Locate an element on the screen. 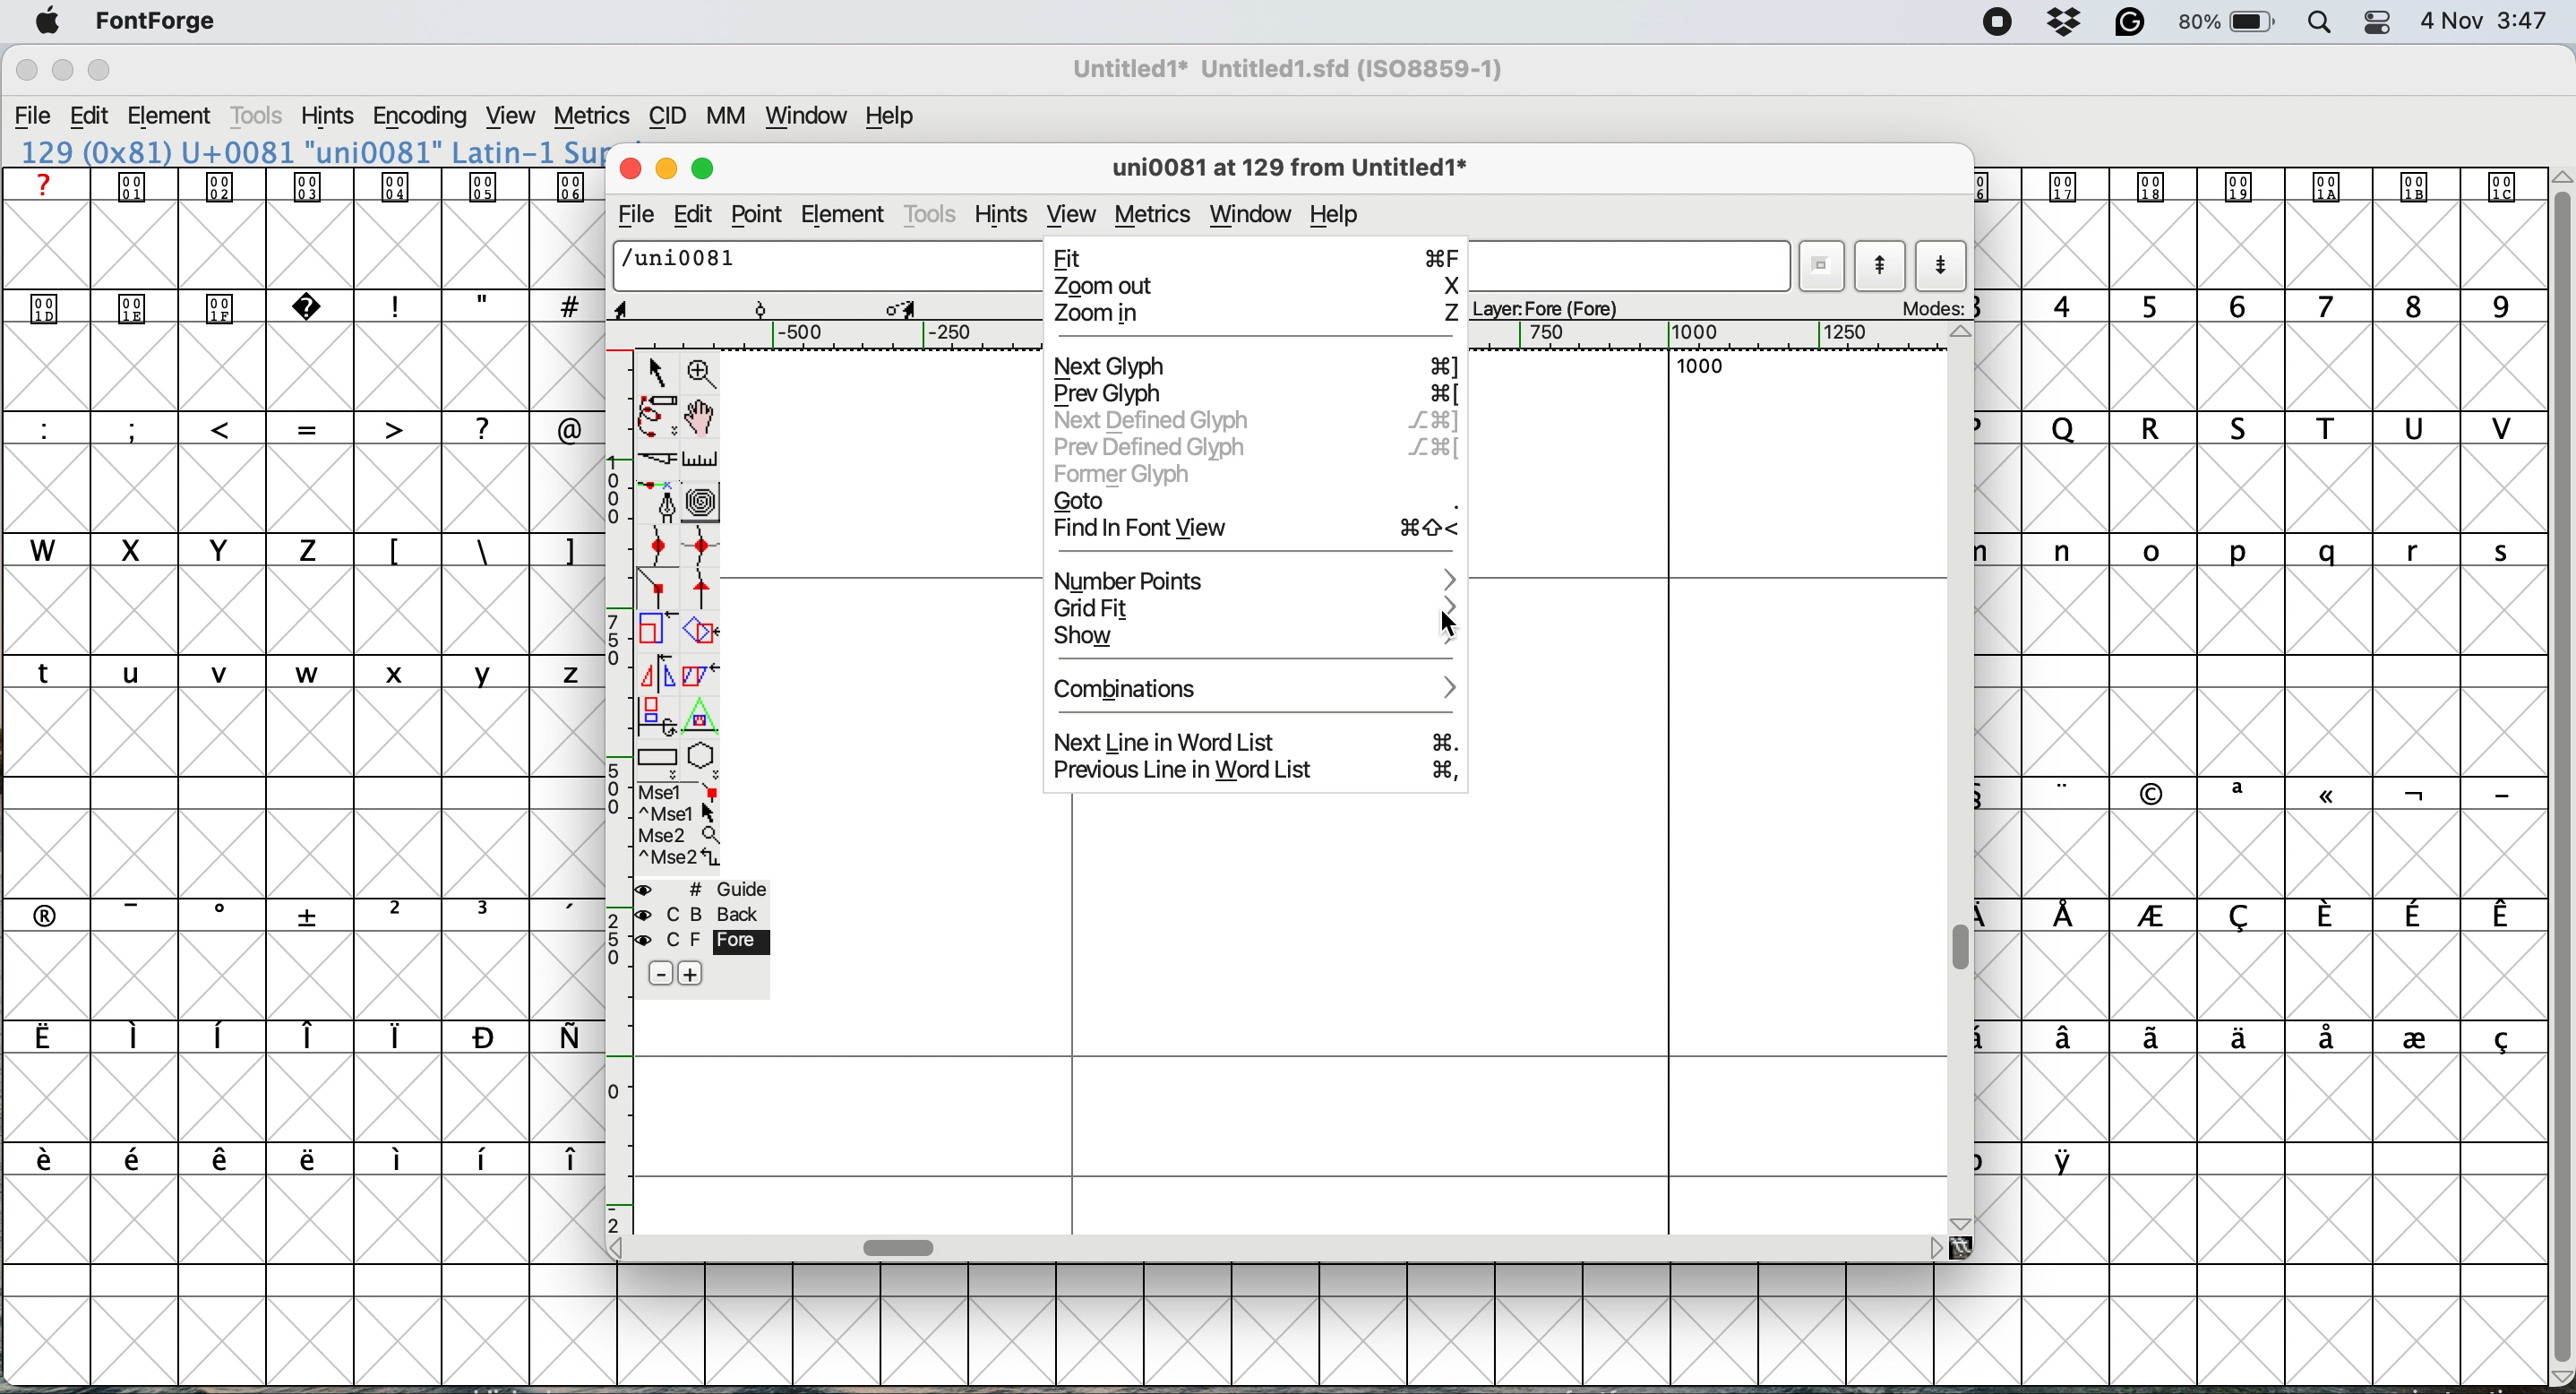 The image size is (2576, 1394). add a curve pint is located at coordinates (657, 549).